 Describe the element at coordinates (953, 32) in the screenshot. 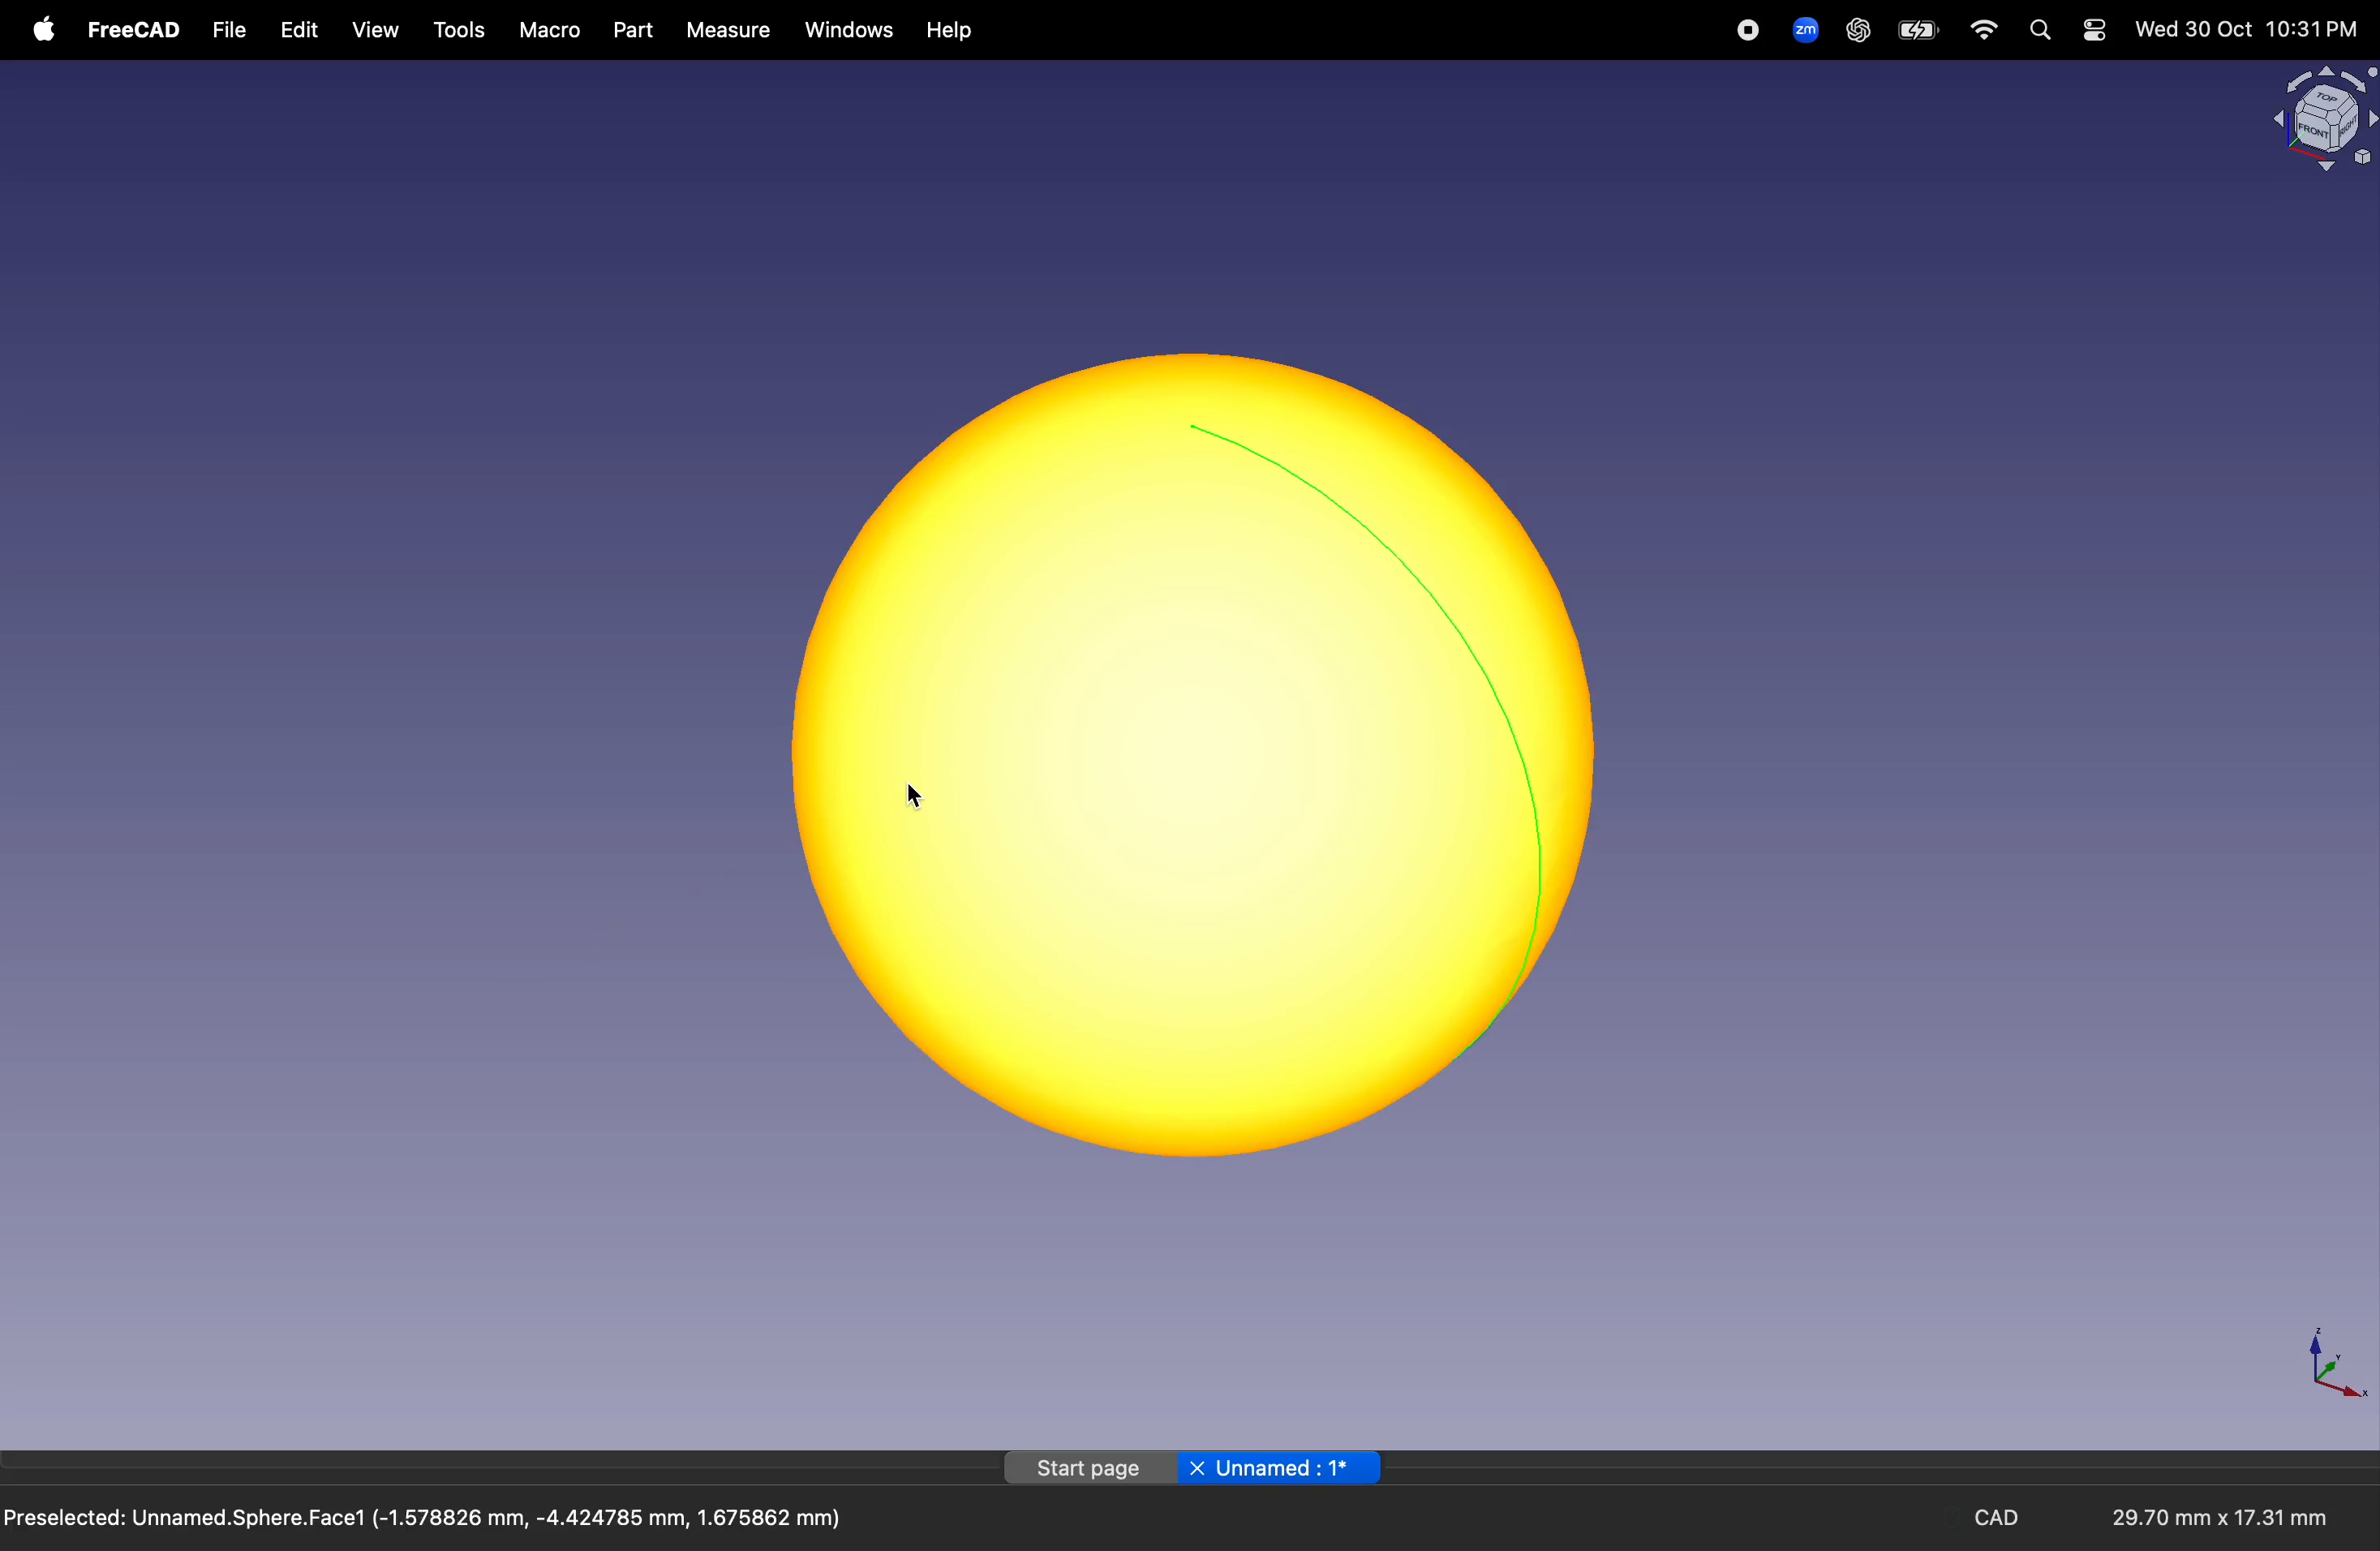

I see `help` at that location.